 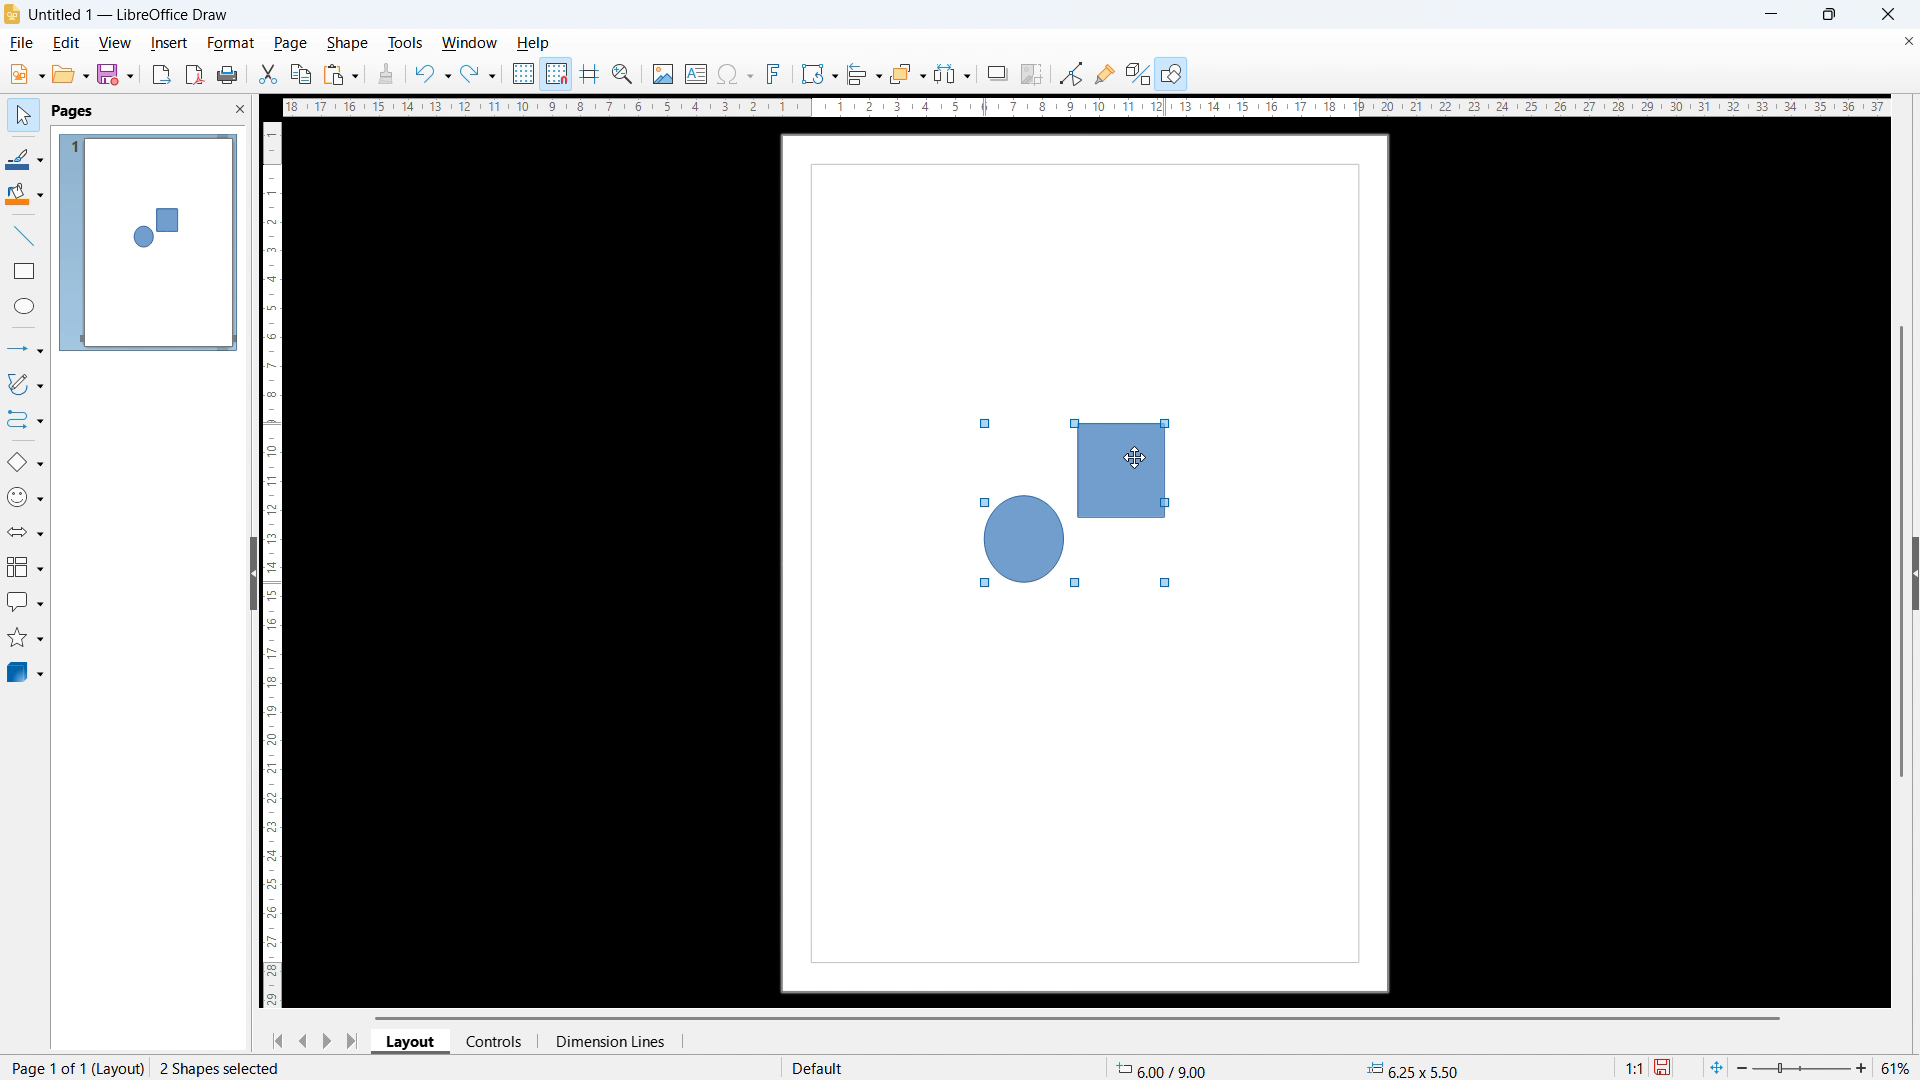 What do you see at coordinates (432, 75) in the screenshot?
I see `undo` at bounding box center [432, 75].